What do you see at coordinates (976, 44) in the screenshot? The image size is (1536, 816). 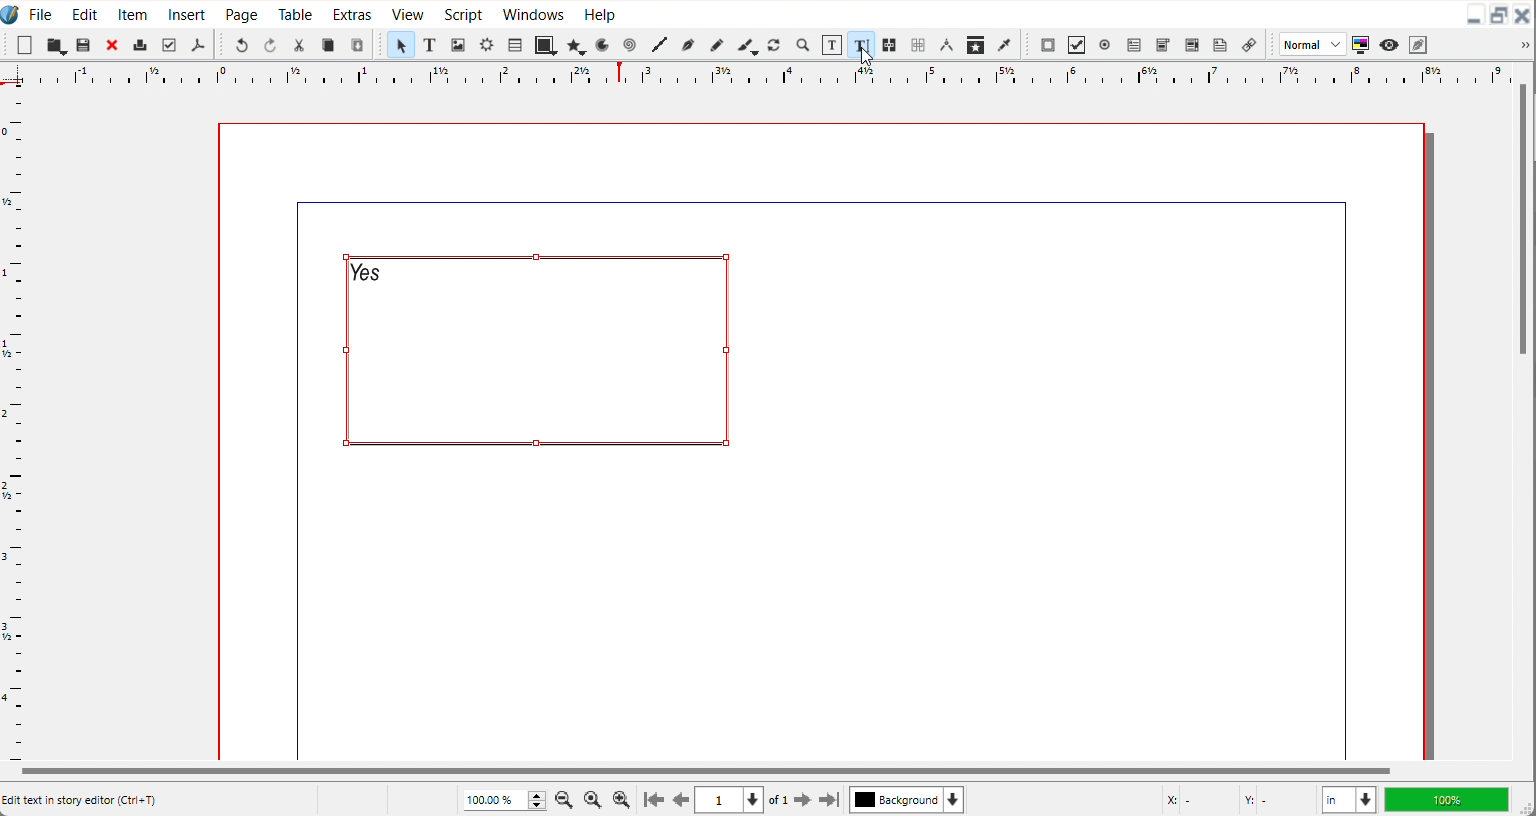 I see `Copy item Properties` at bounding box center [976, 44].